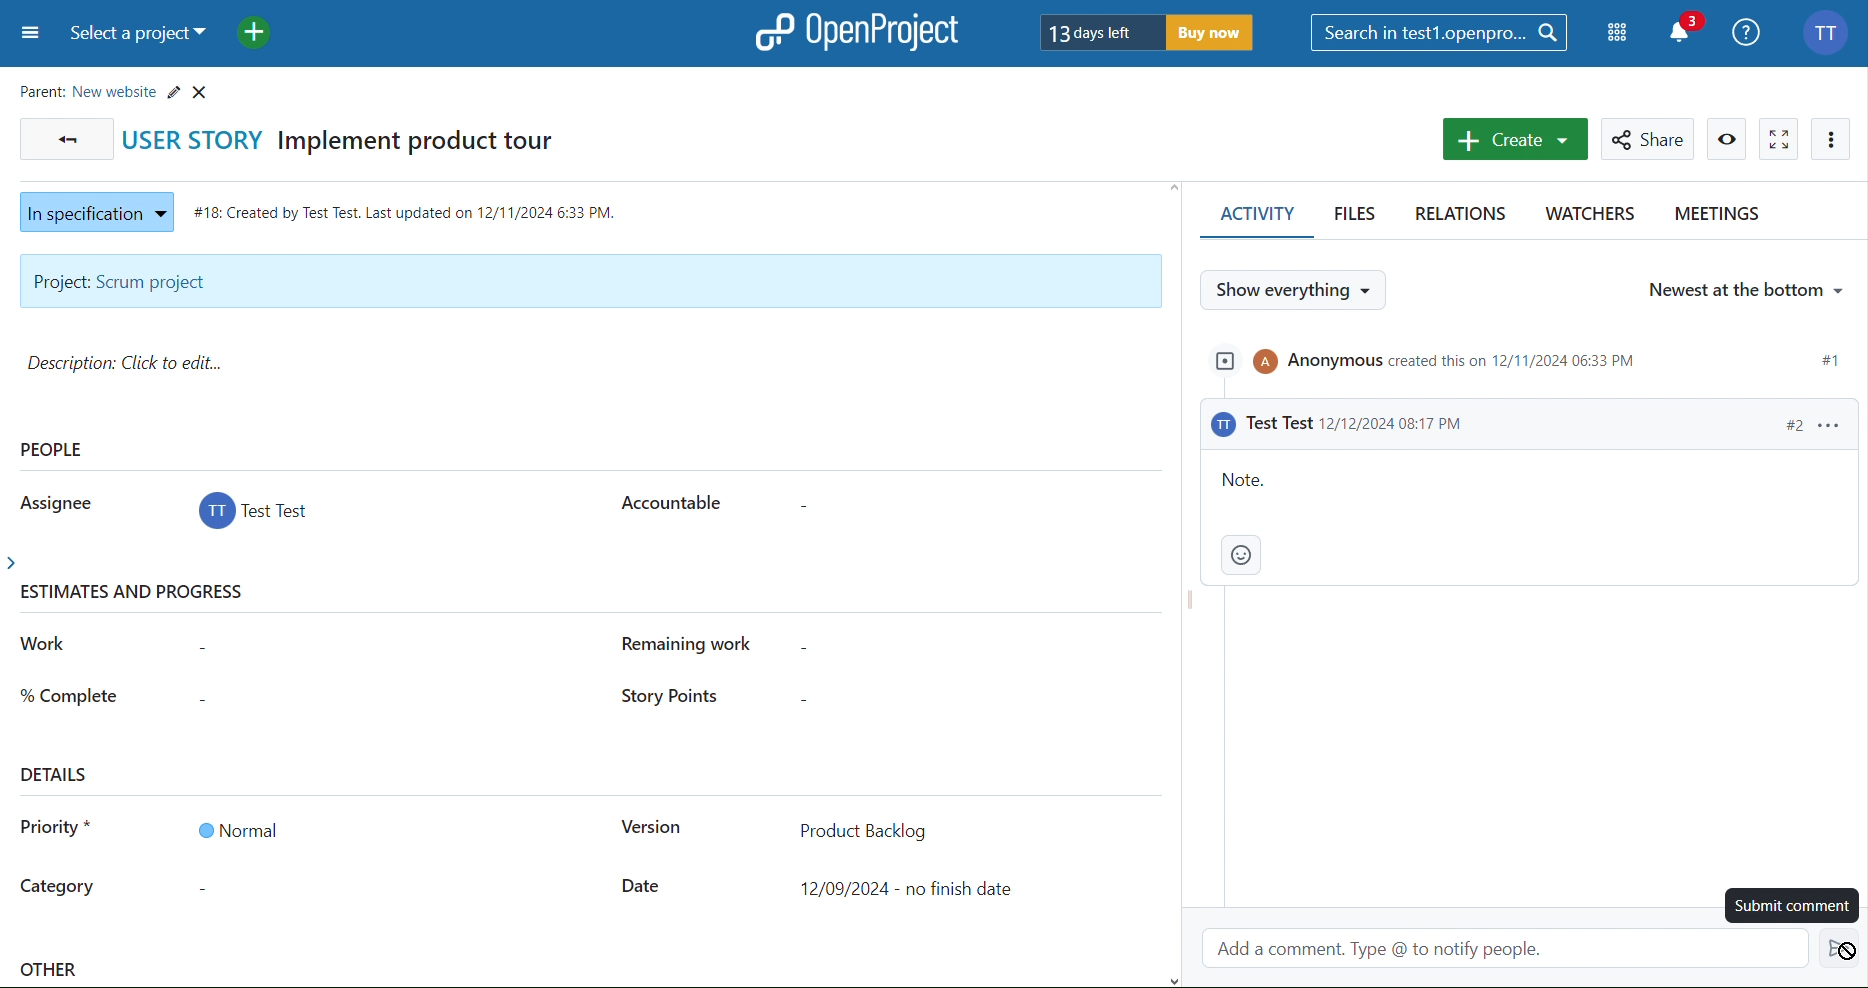  What do you see at coordinates (1829, 30) in the screenshot?
I see `Account` at bounding box center [1829, 30].